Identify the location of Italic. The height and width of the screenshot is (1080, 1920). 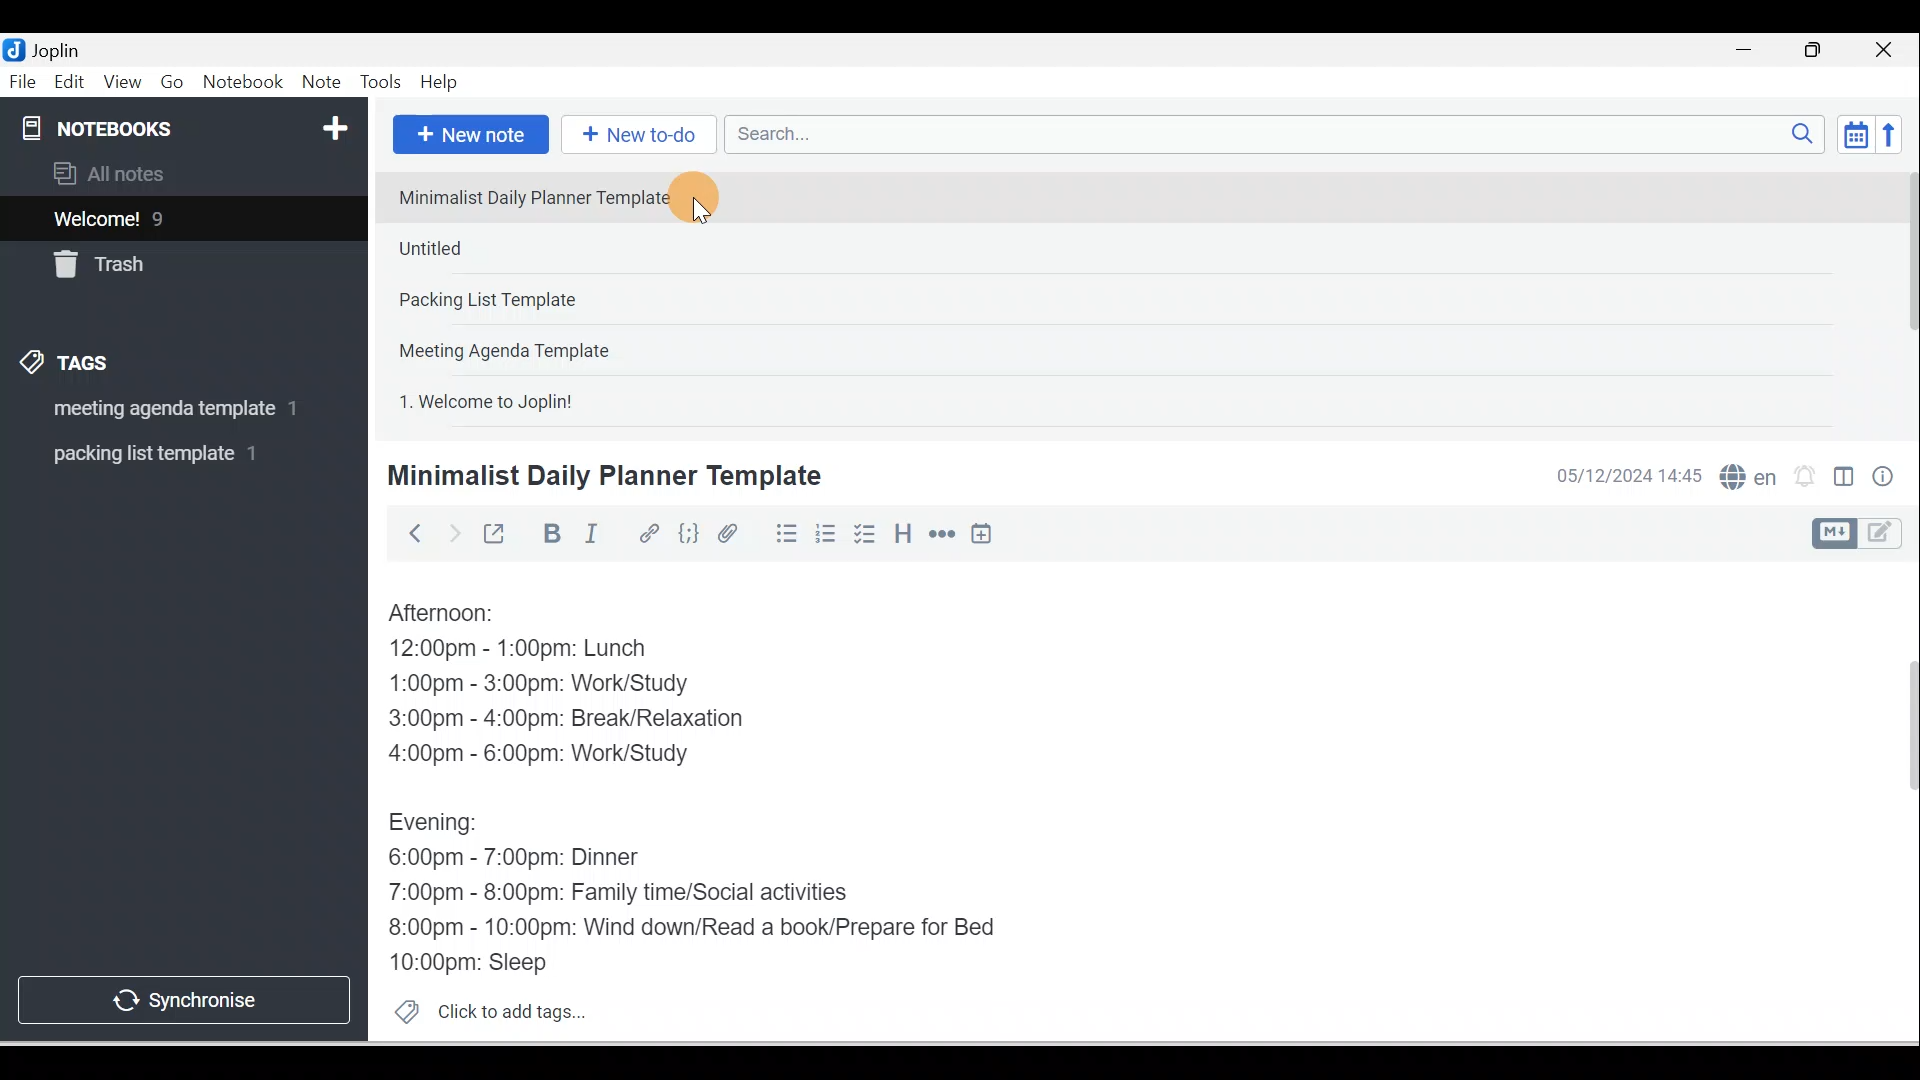
(595, 537).